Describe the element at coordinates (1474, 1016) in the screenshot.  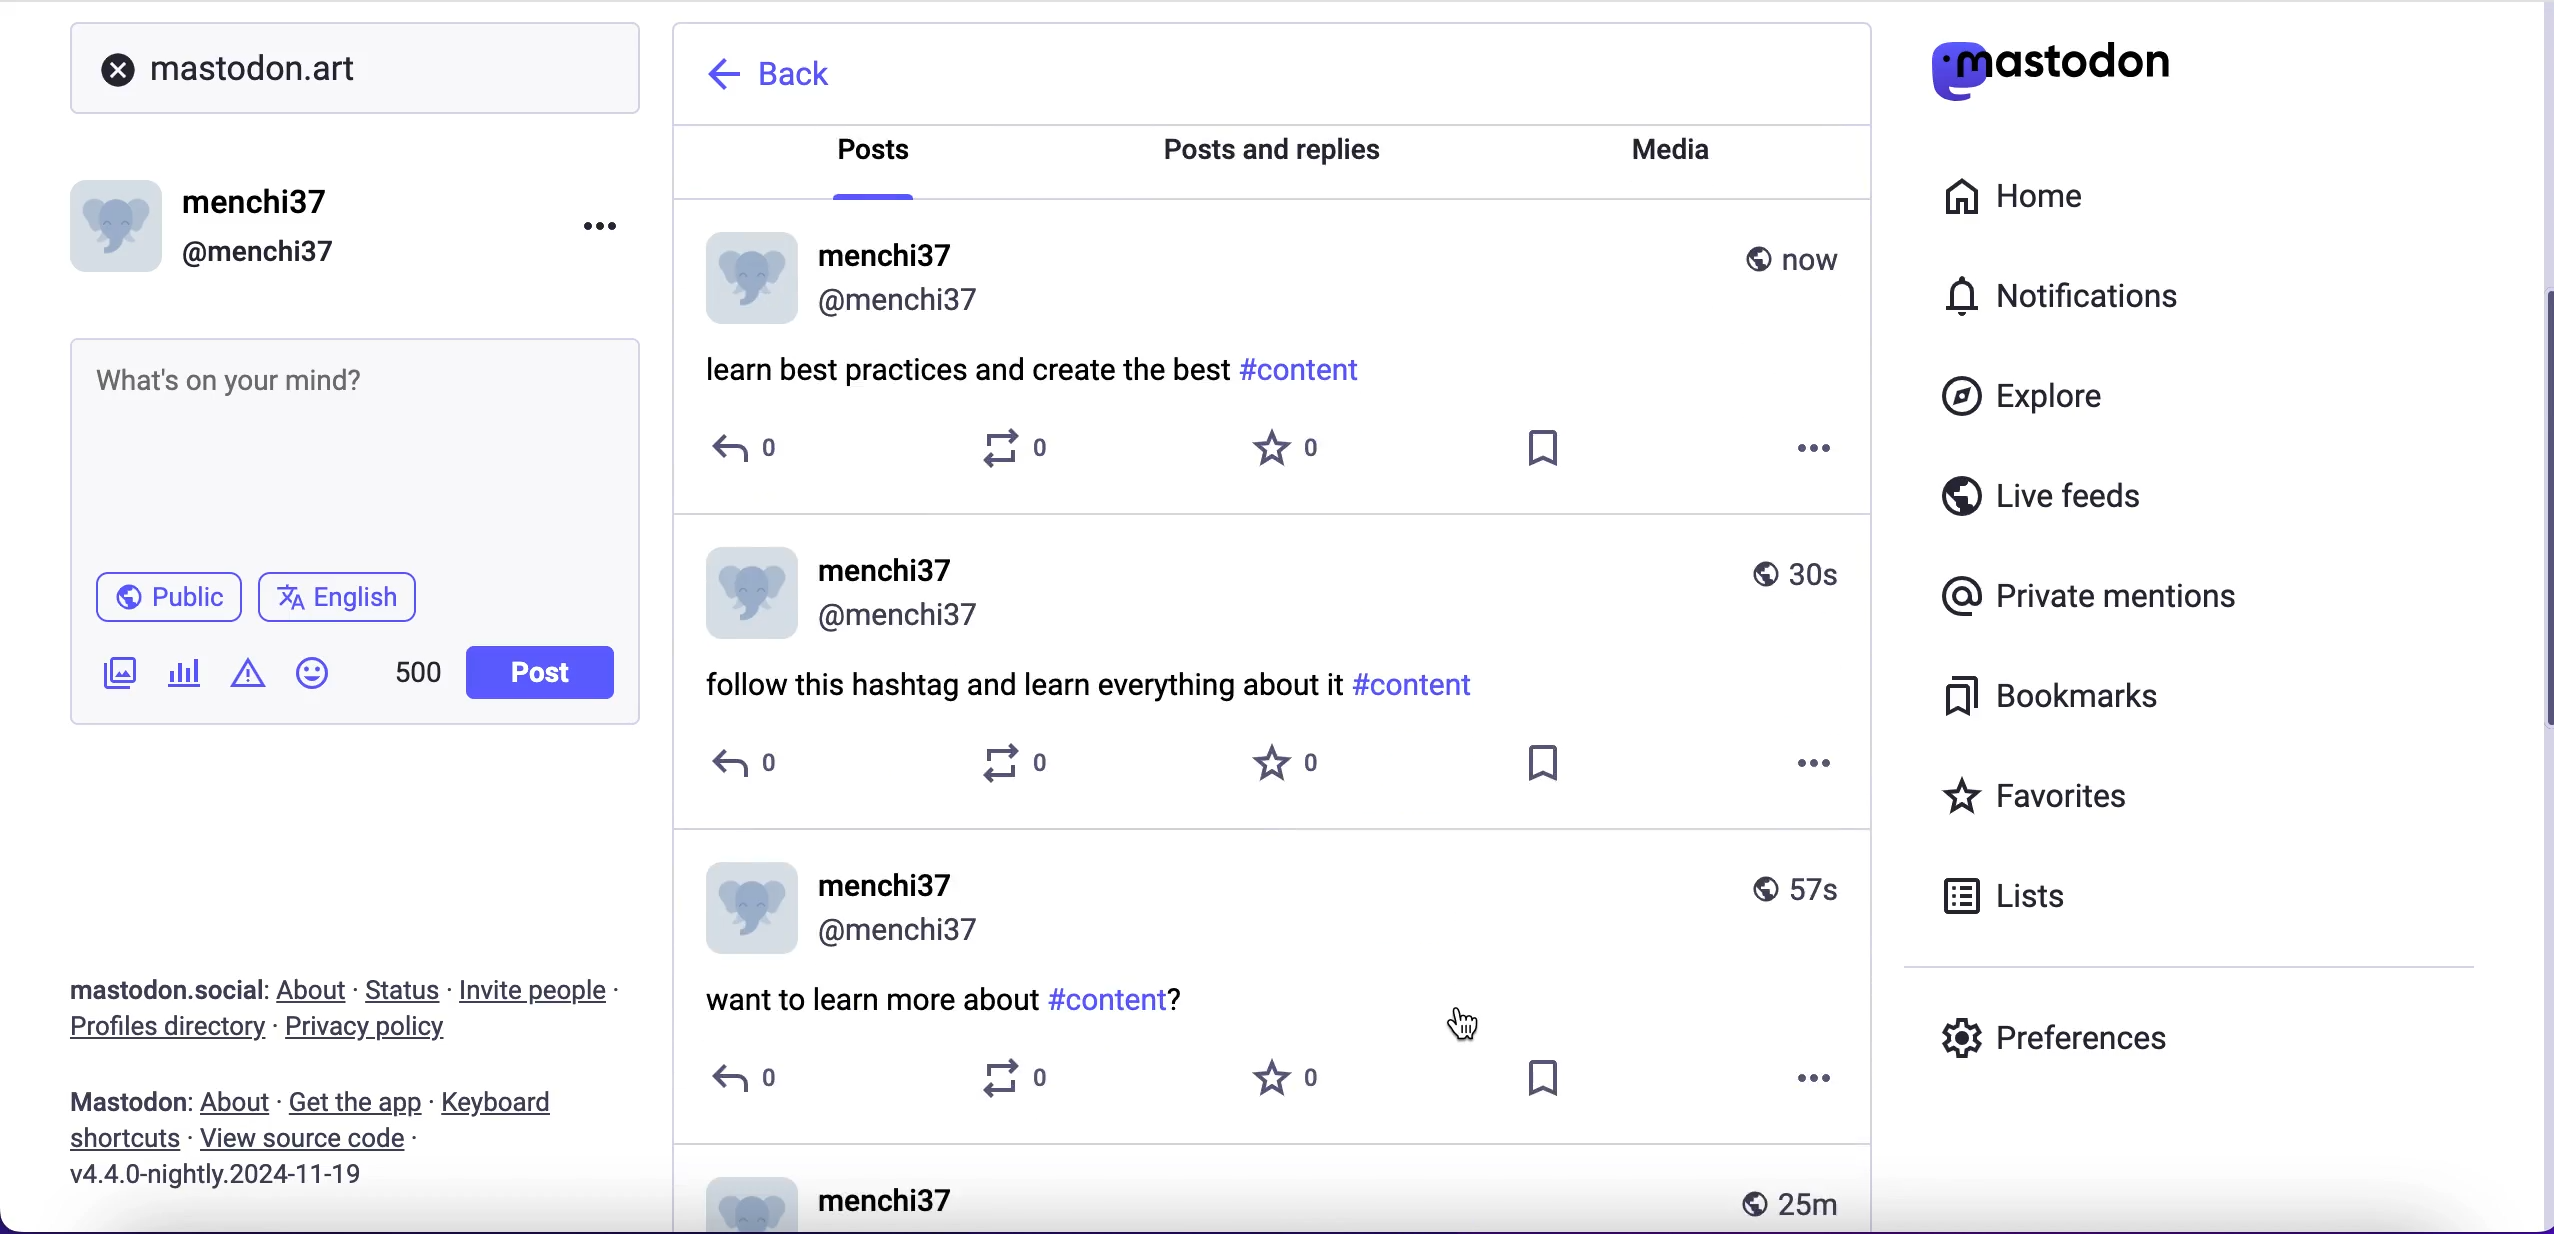
I see `cursor` at that location.